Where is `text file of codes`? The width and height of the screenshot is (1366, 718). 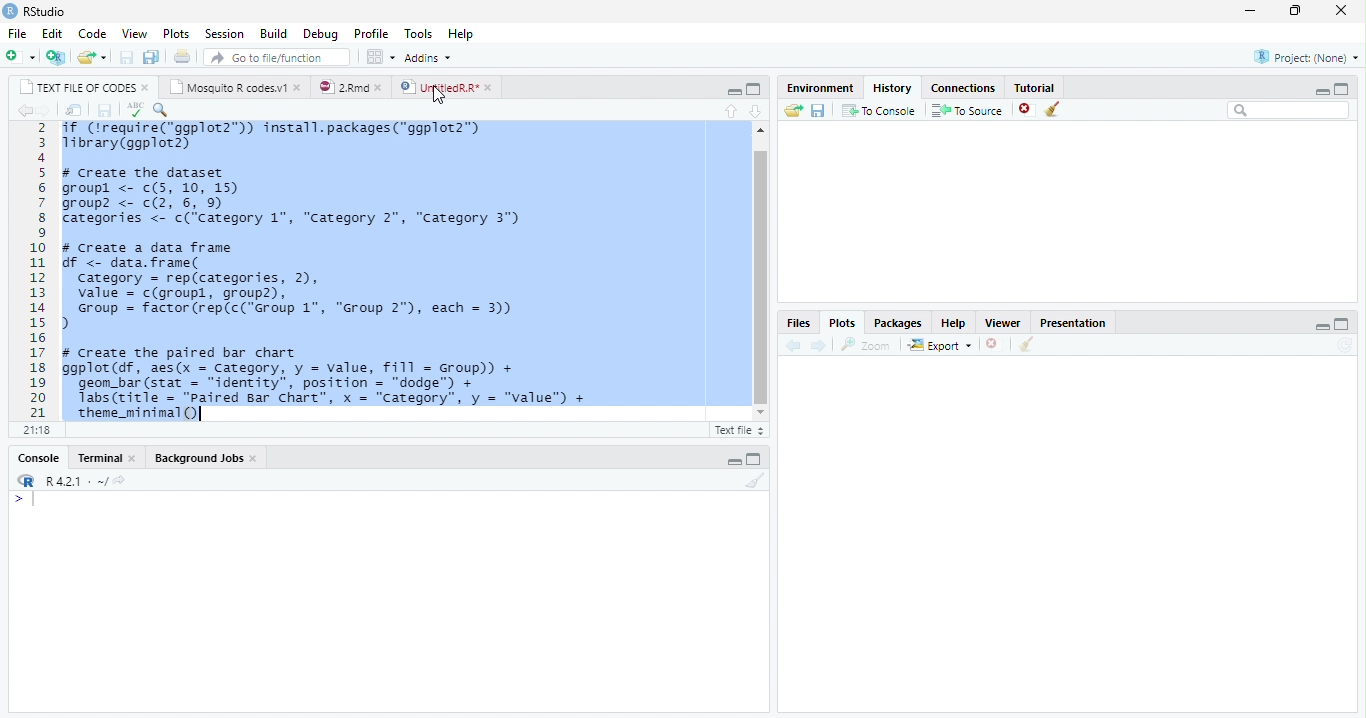 text file of codes is located at coordinates (78, 88).